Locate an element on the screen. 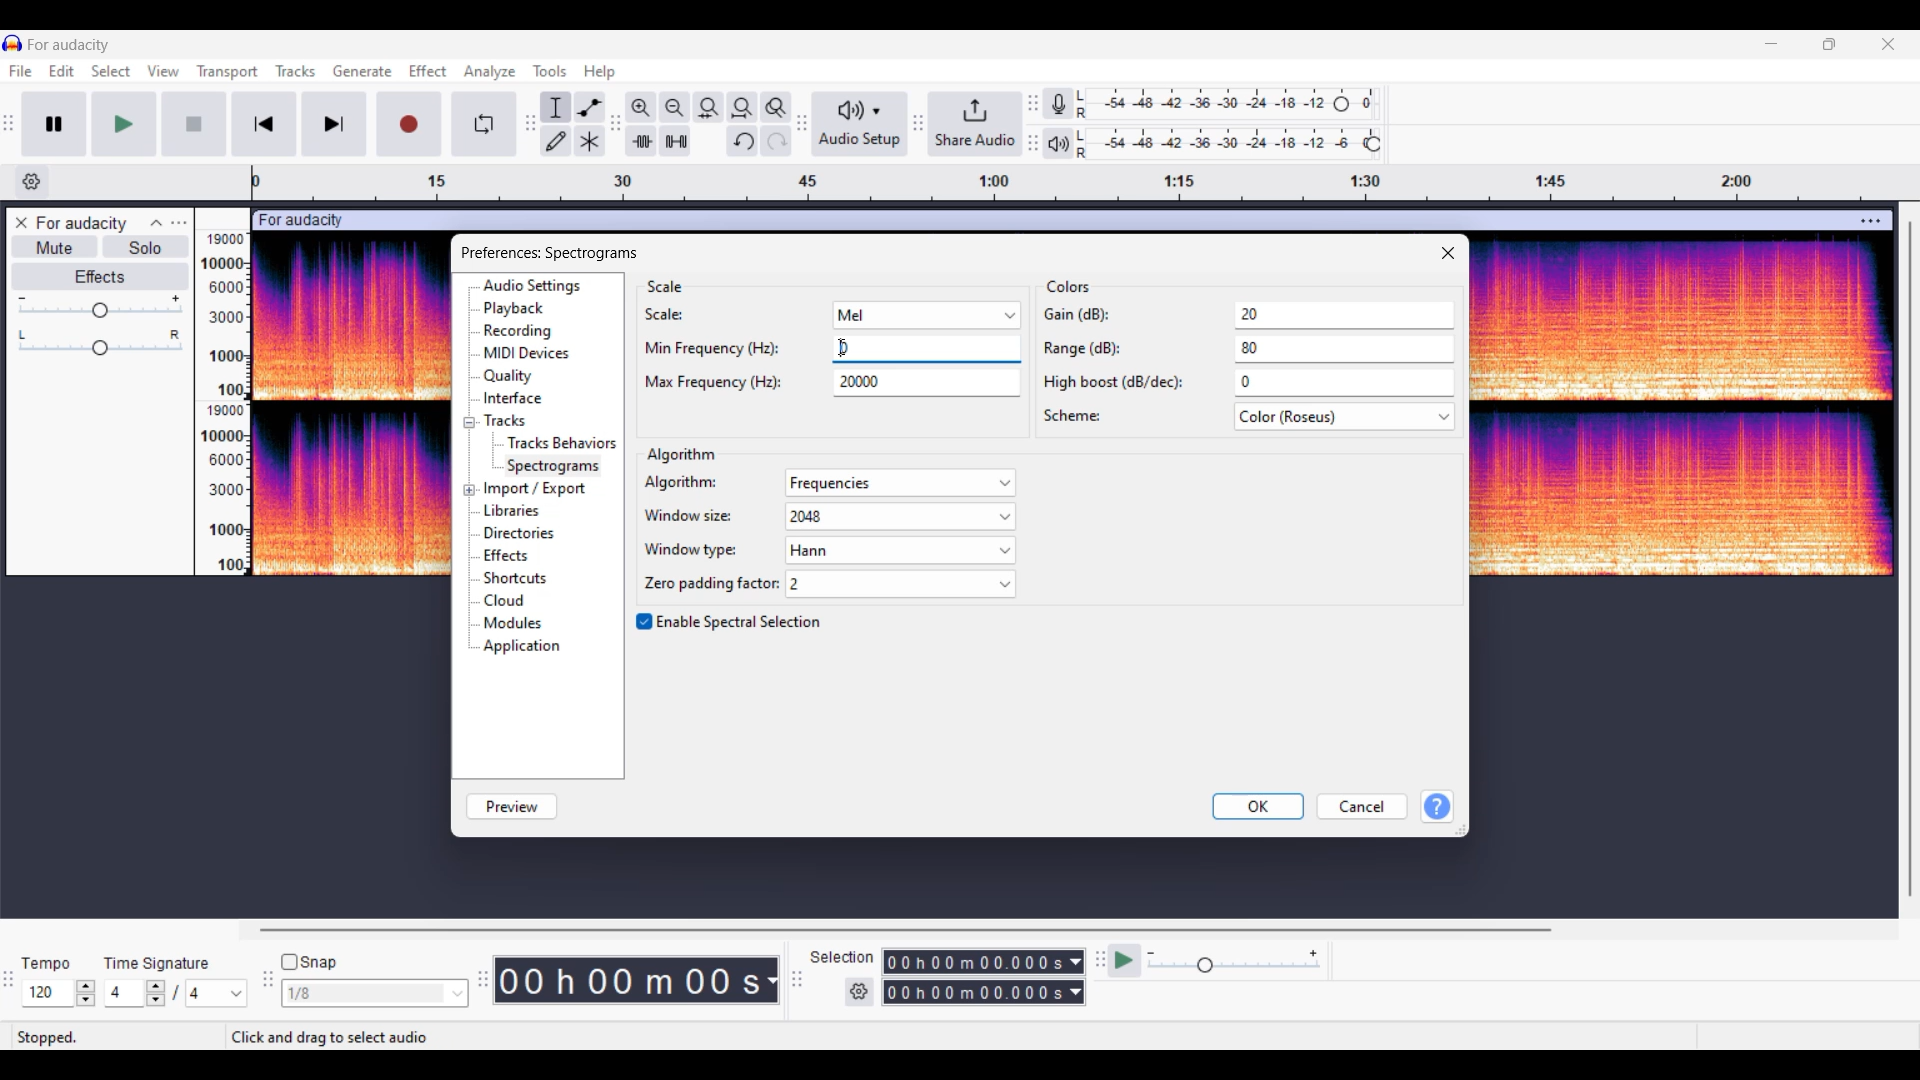 The width and height of the screenshot is (1920, 1080). Skip/Select to end is located at coordinates (334, 124).